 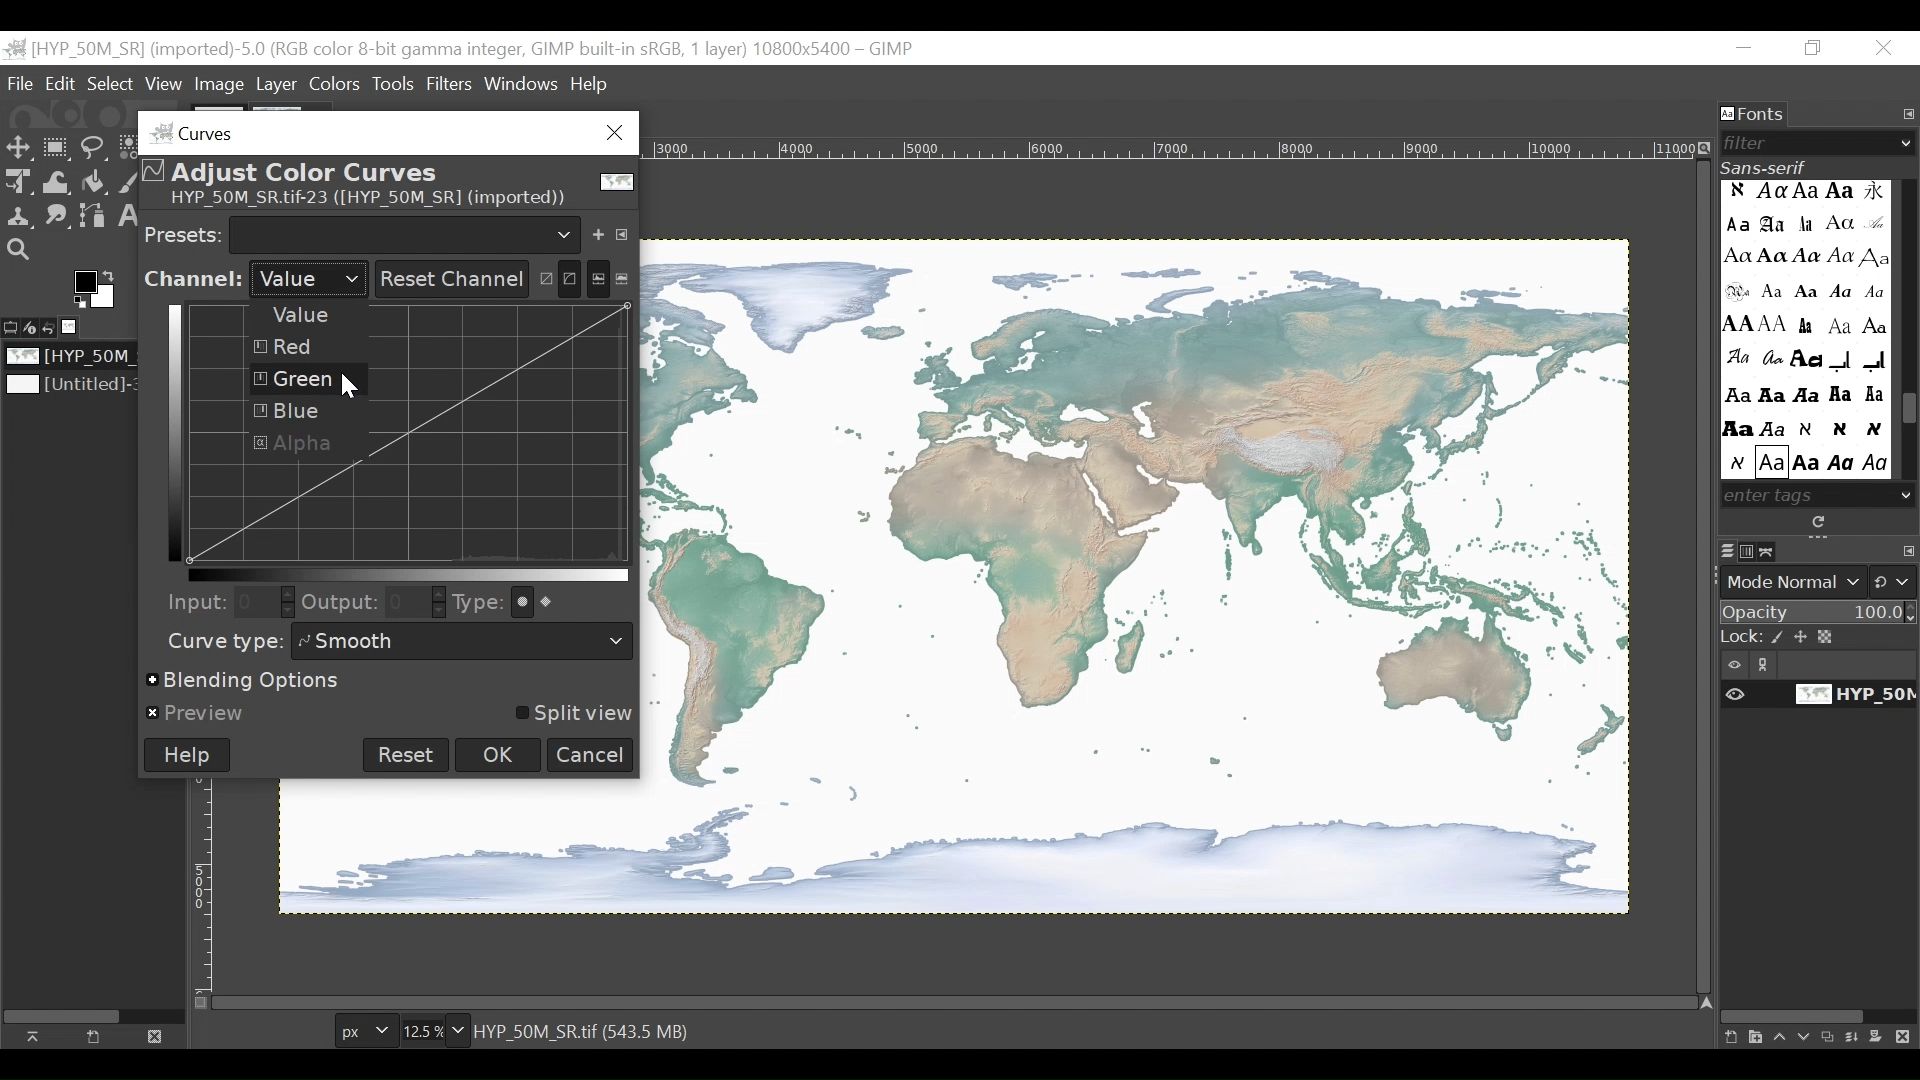 What do you see at coordinates (556, 275) in the screenshot?
I see `Adjust curves` at bounding box center [556, 275].